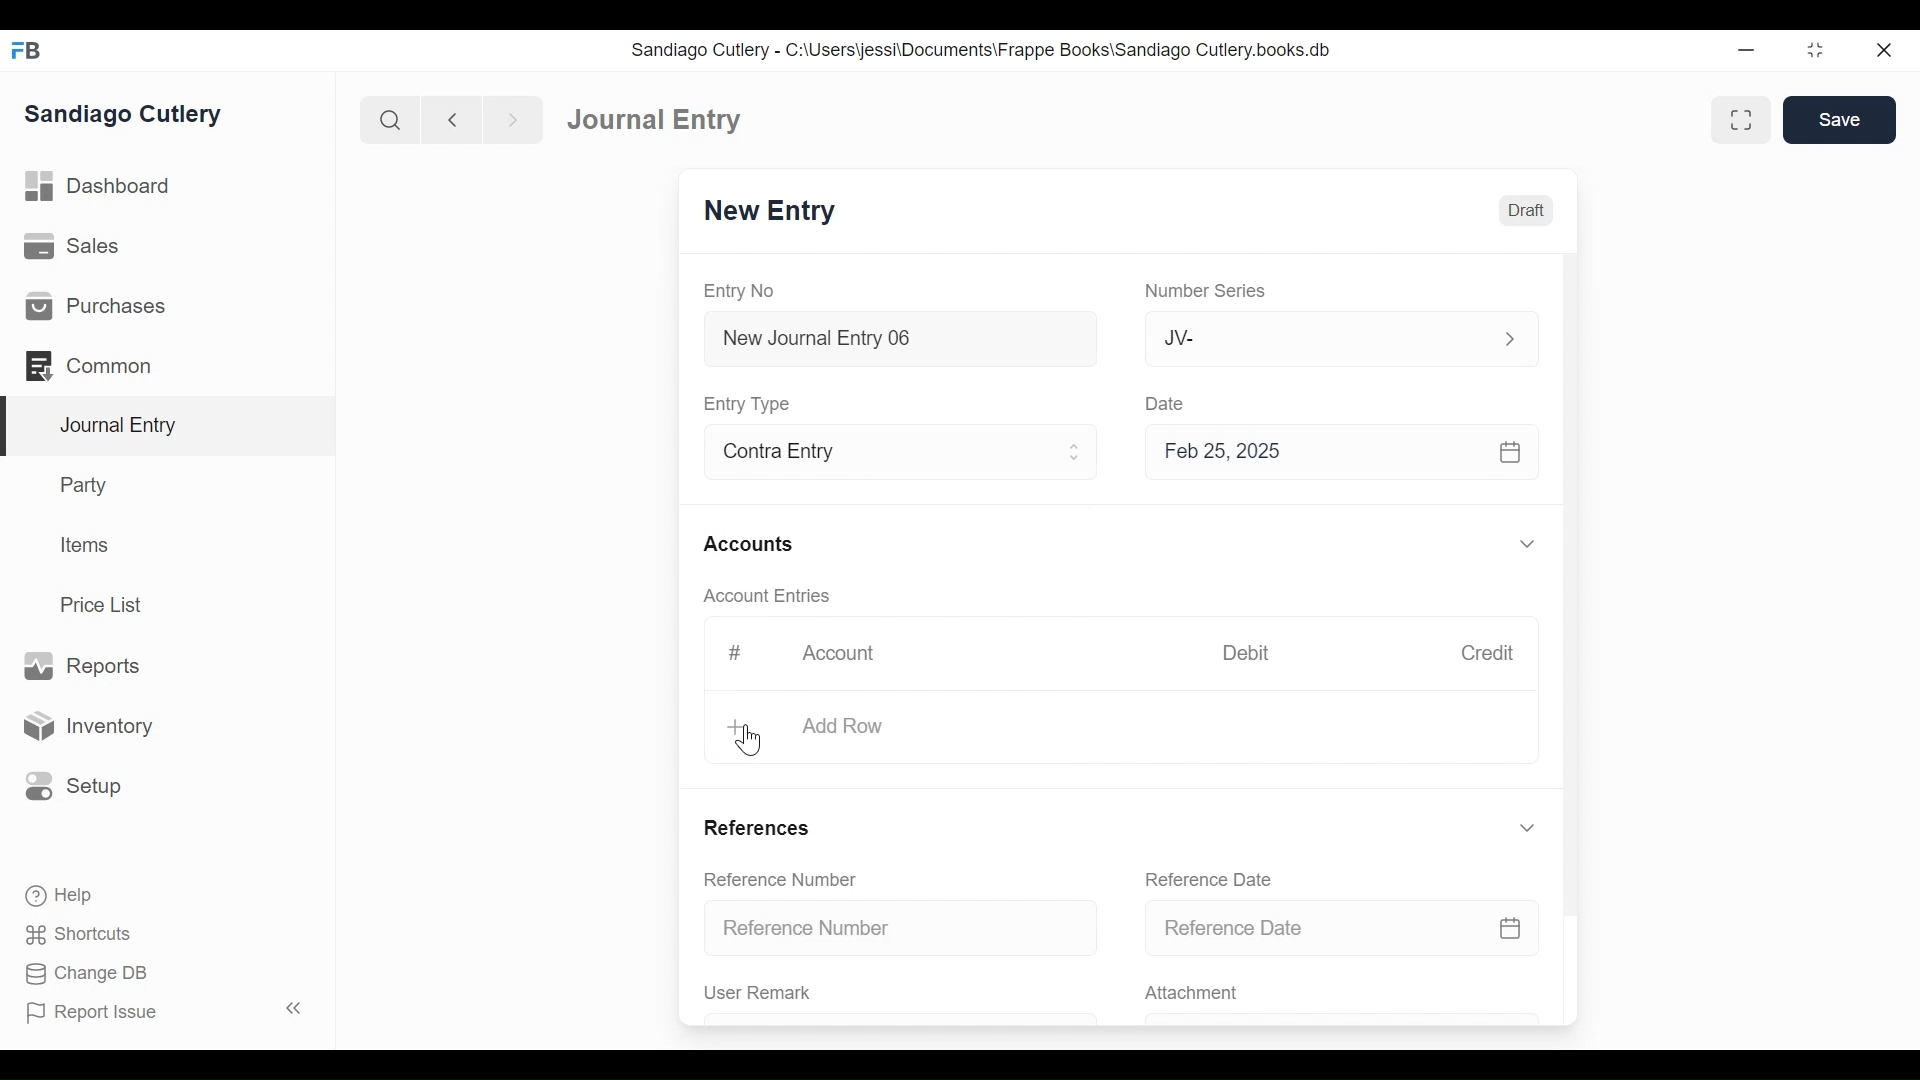 The height and width of the screenshot is (1080, 1920). I want to click on New Journal Entry 06, so click(897, 341).